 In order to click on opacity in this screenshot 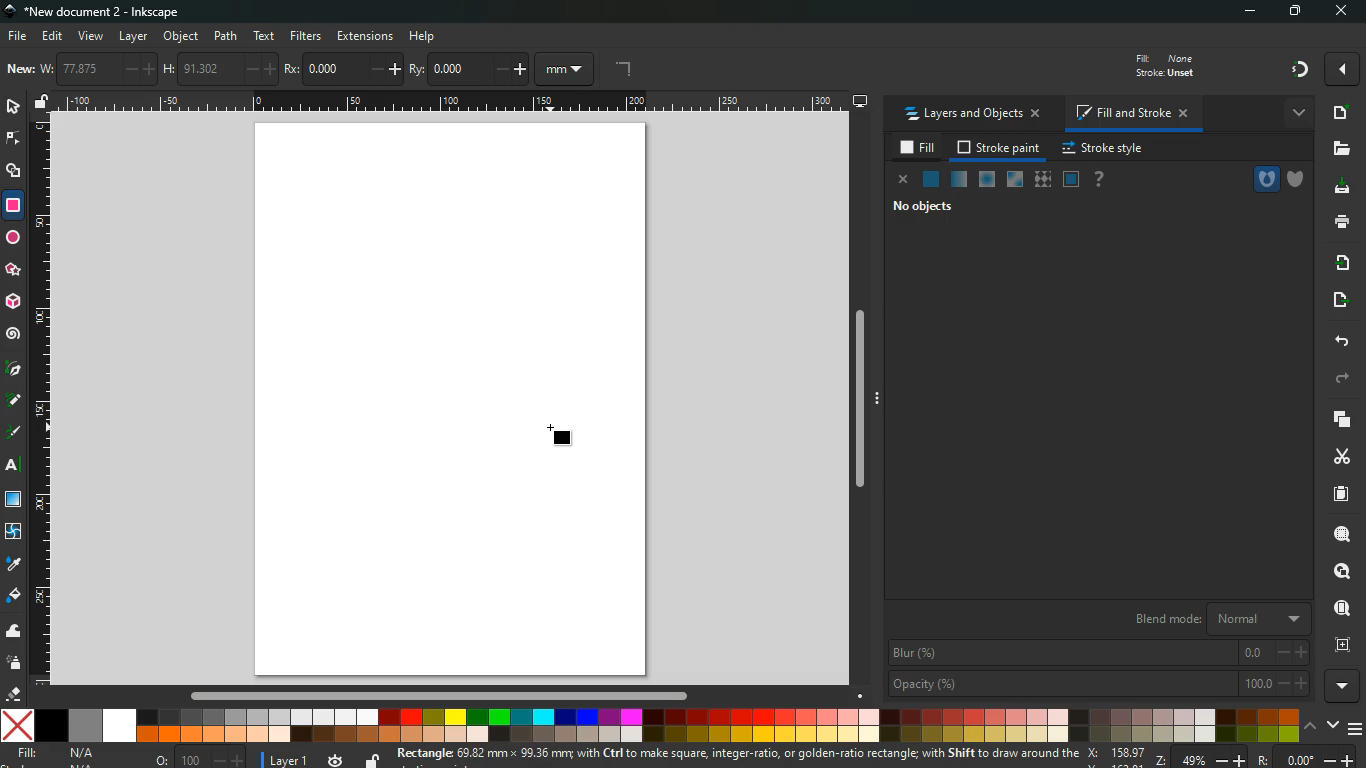, I will do `click(1098, 685)`.